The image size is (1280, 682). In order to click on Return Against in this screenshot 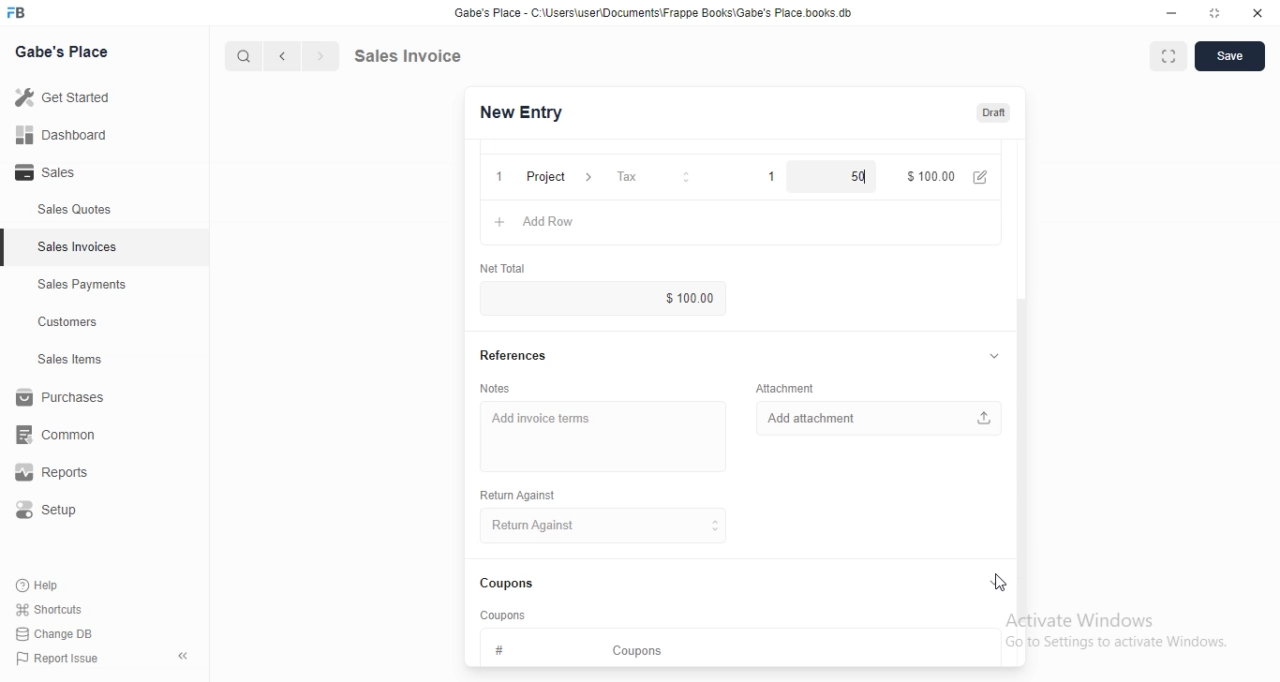, I will do `click(606, 526)`.